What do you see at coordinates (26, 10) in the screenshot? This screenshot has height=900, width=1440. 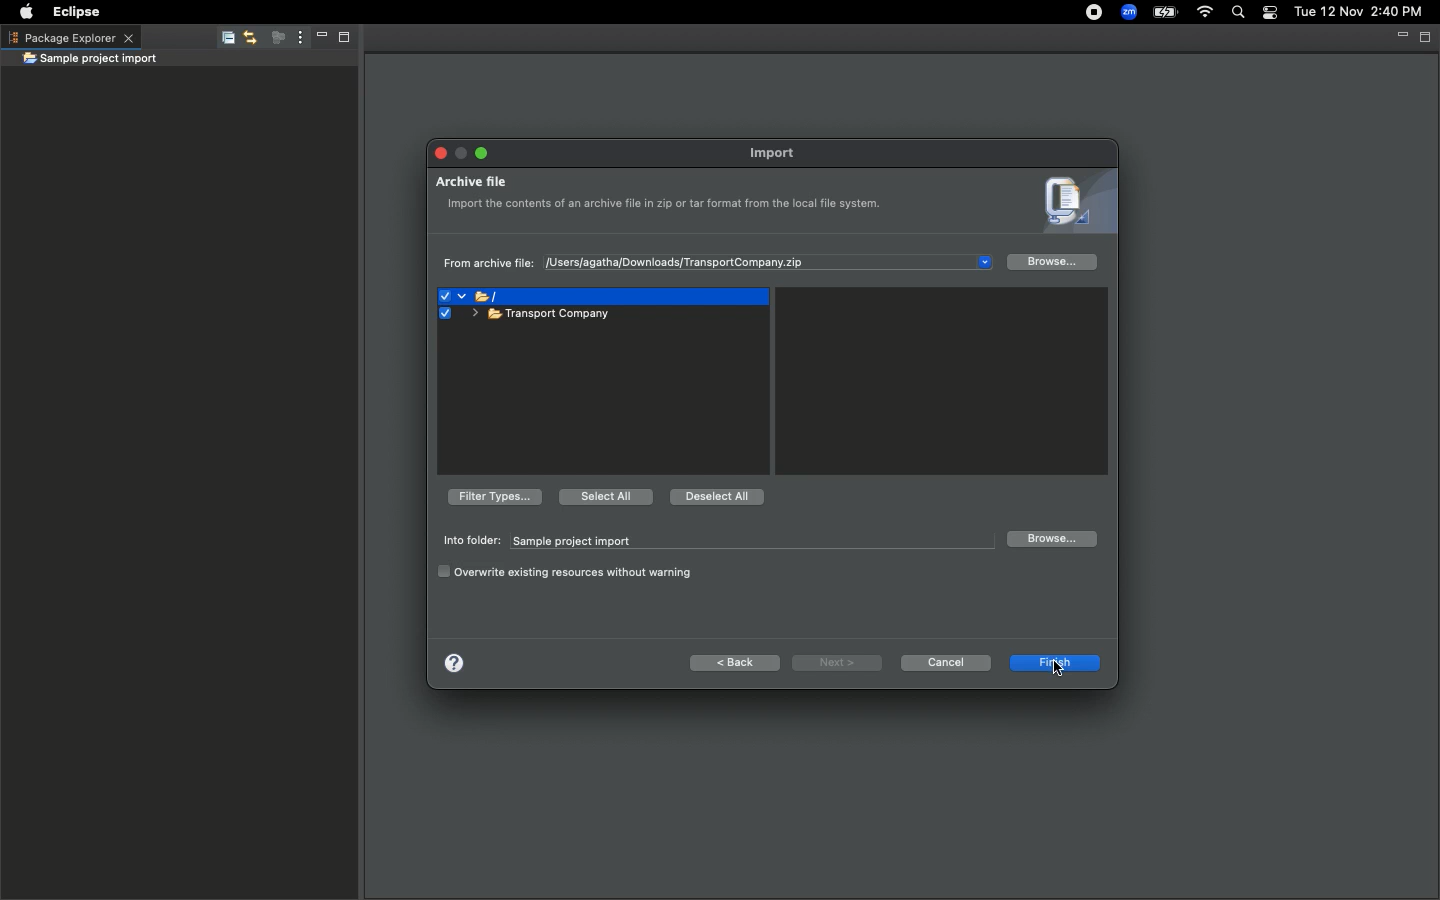 I see `Apple logo` at bounding box center [26, 10].